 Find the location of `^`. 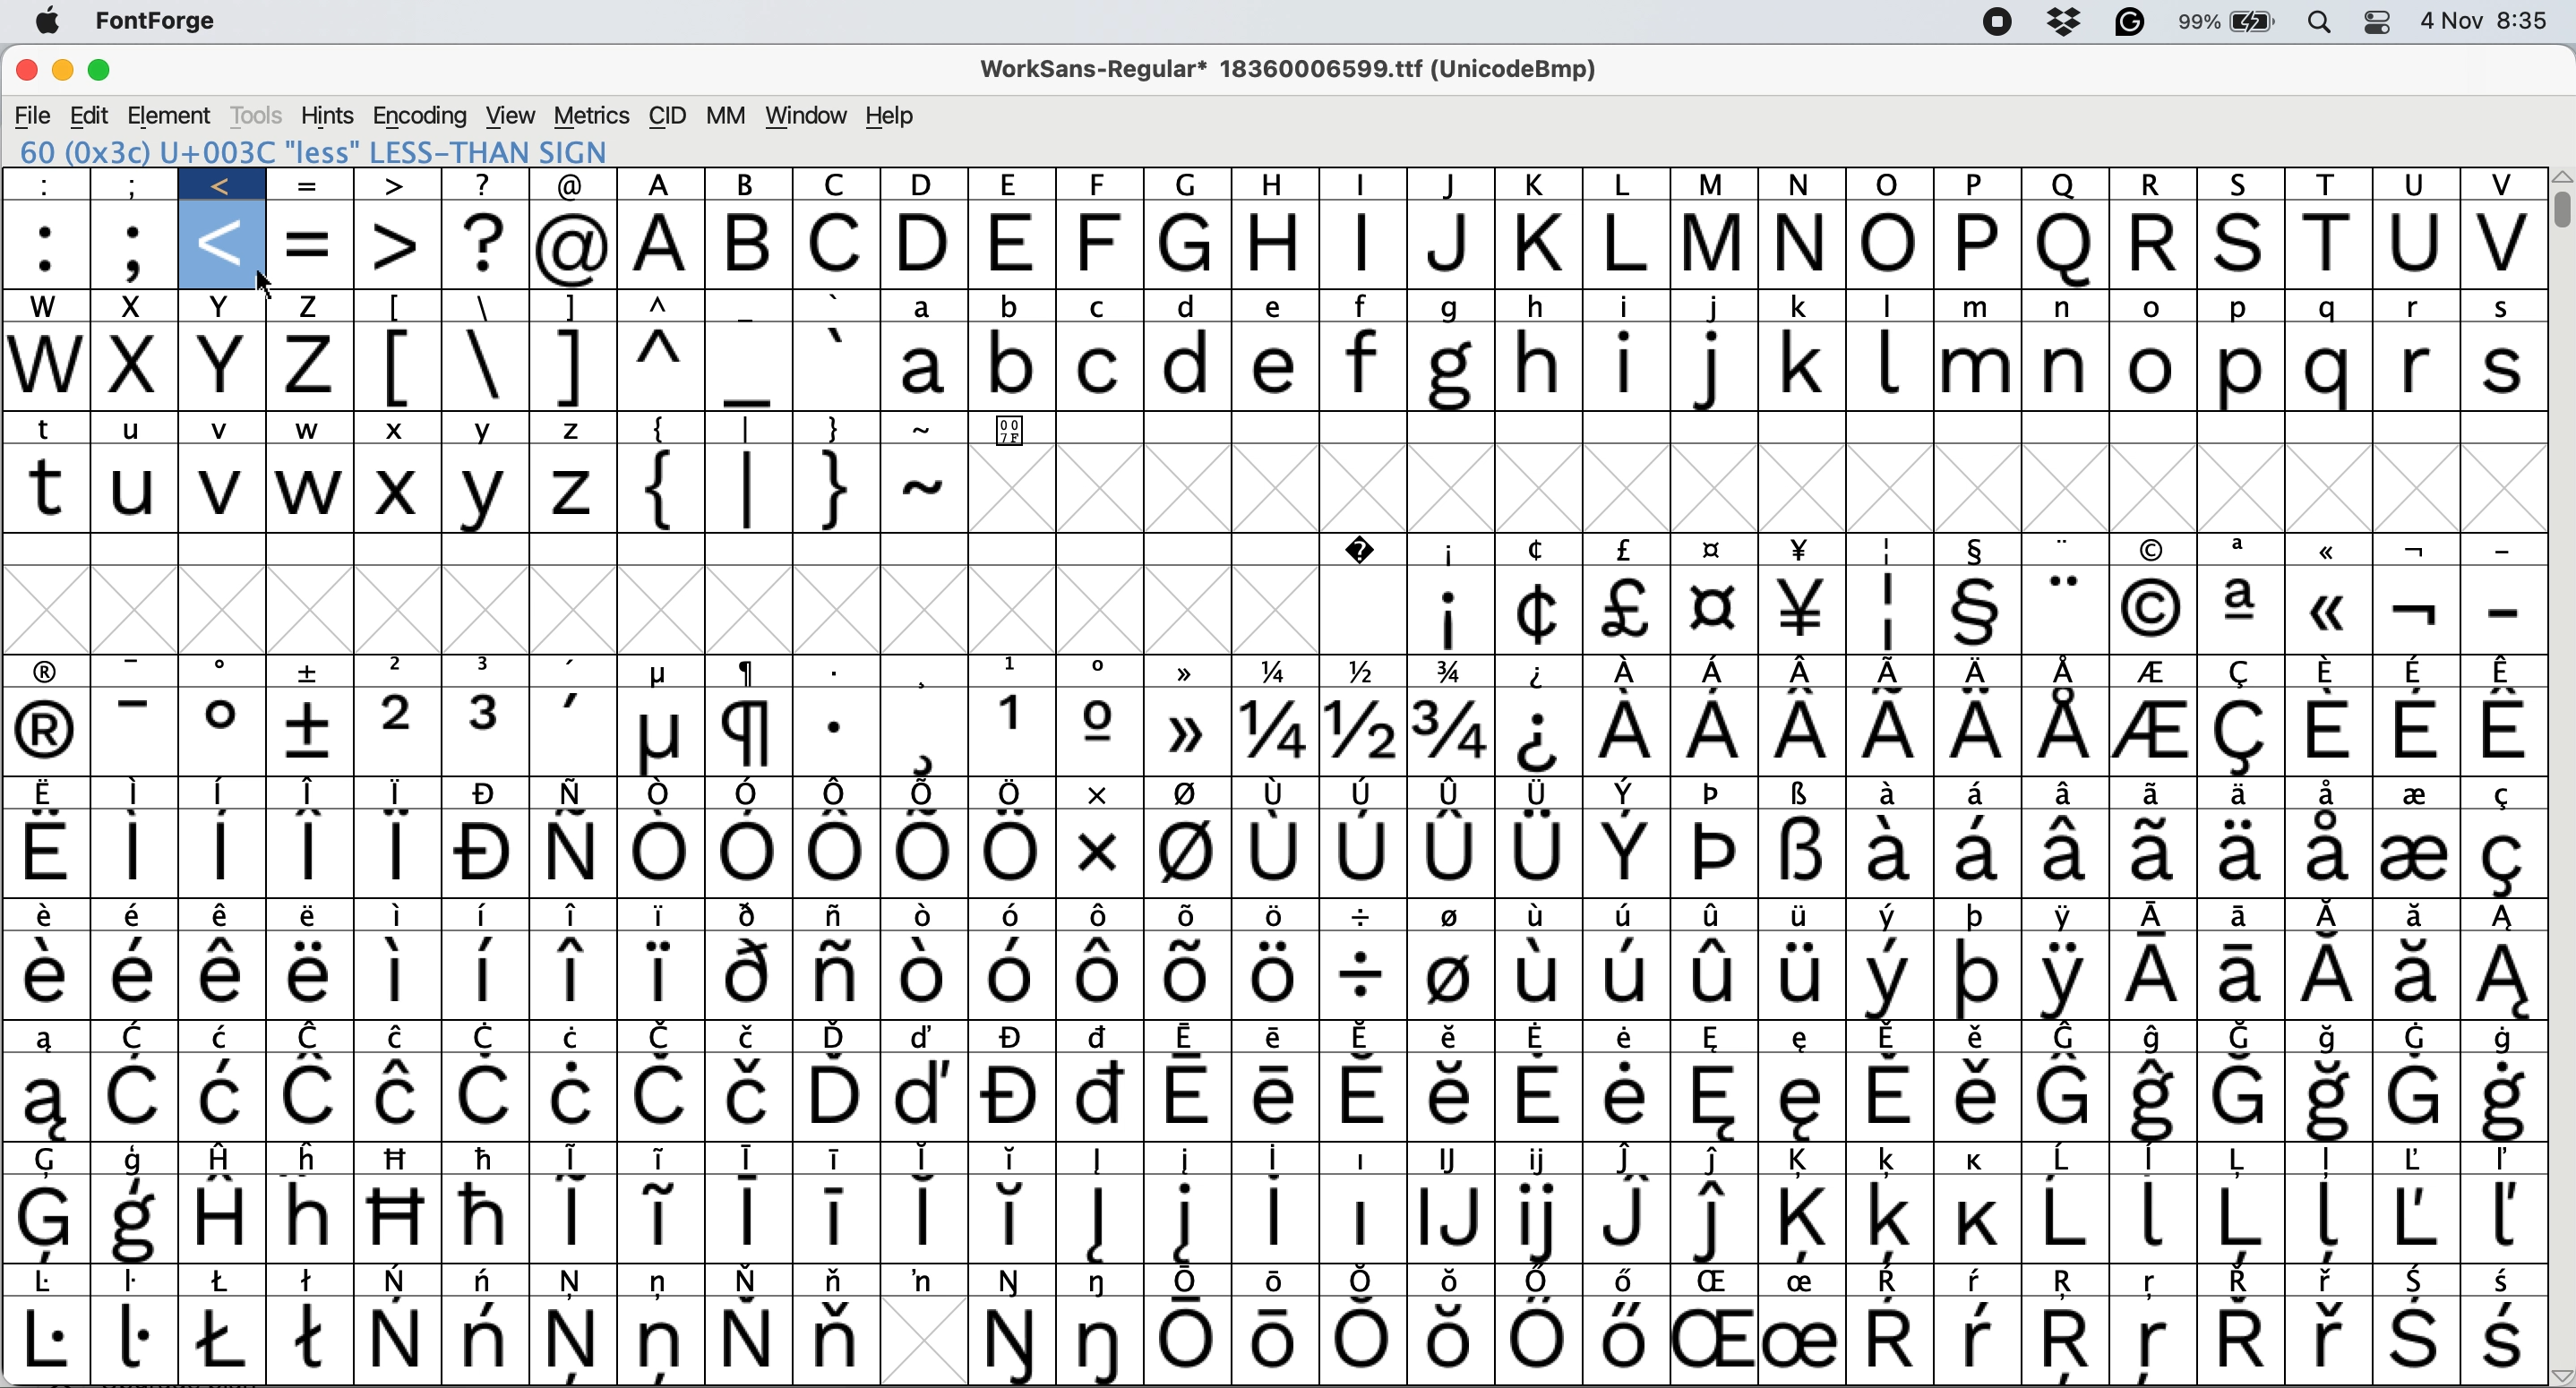

^ is located at coordinates (664, 366).